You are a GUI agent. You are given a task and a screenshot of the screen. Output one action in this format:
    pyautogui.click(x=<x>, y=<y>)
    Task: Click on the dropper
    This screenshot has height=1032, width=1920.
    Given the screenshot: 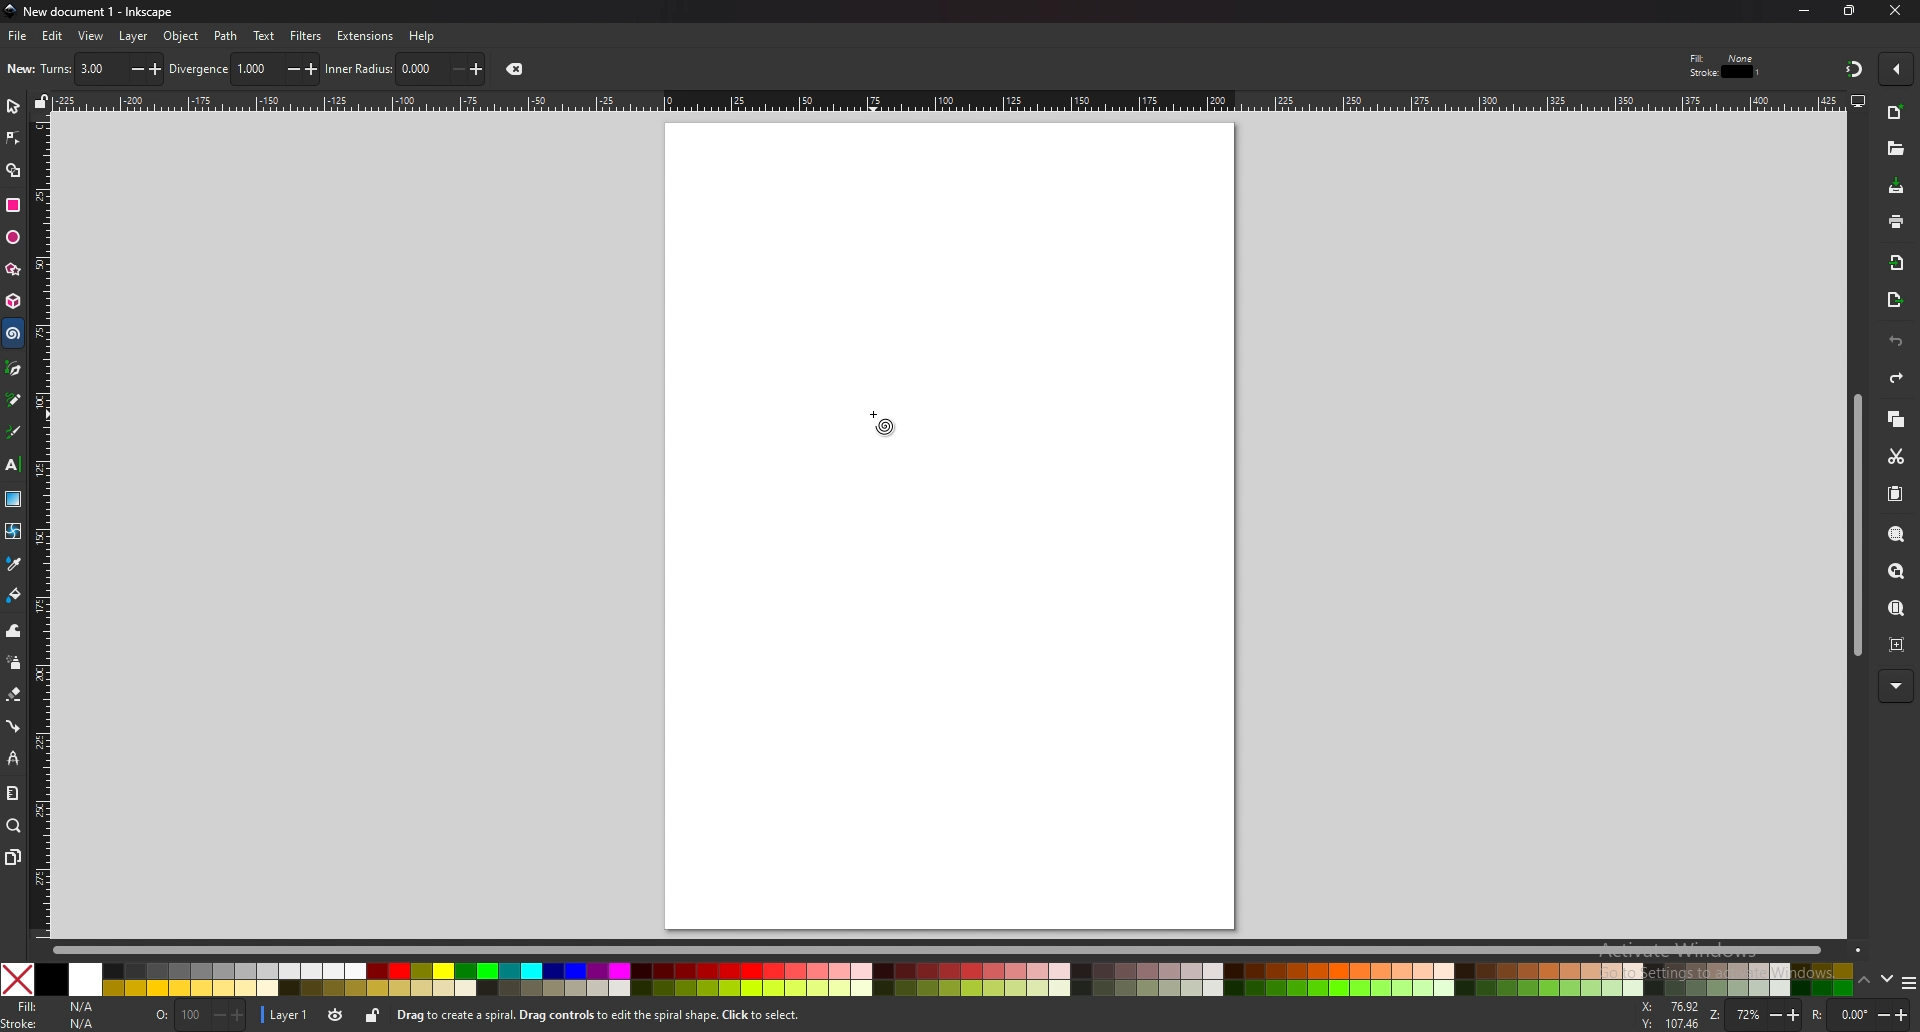 What is the action you would take?
    pyautogui.click(x=15, y=564)
    